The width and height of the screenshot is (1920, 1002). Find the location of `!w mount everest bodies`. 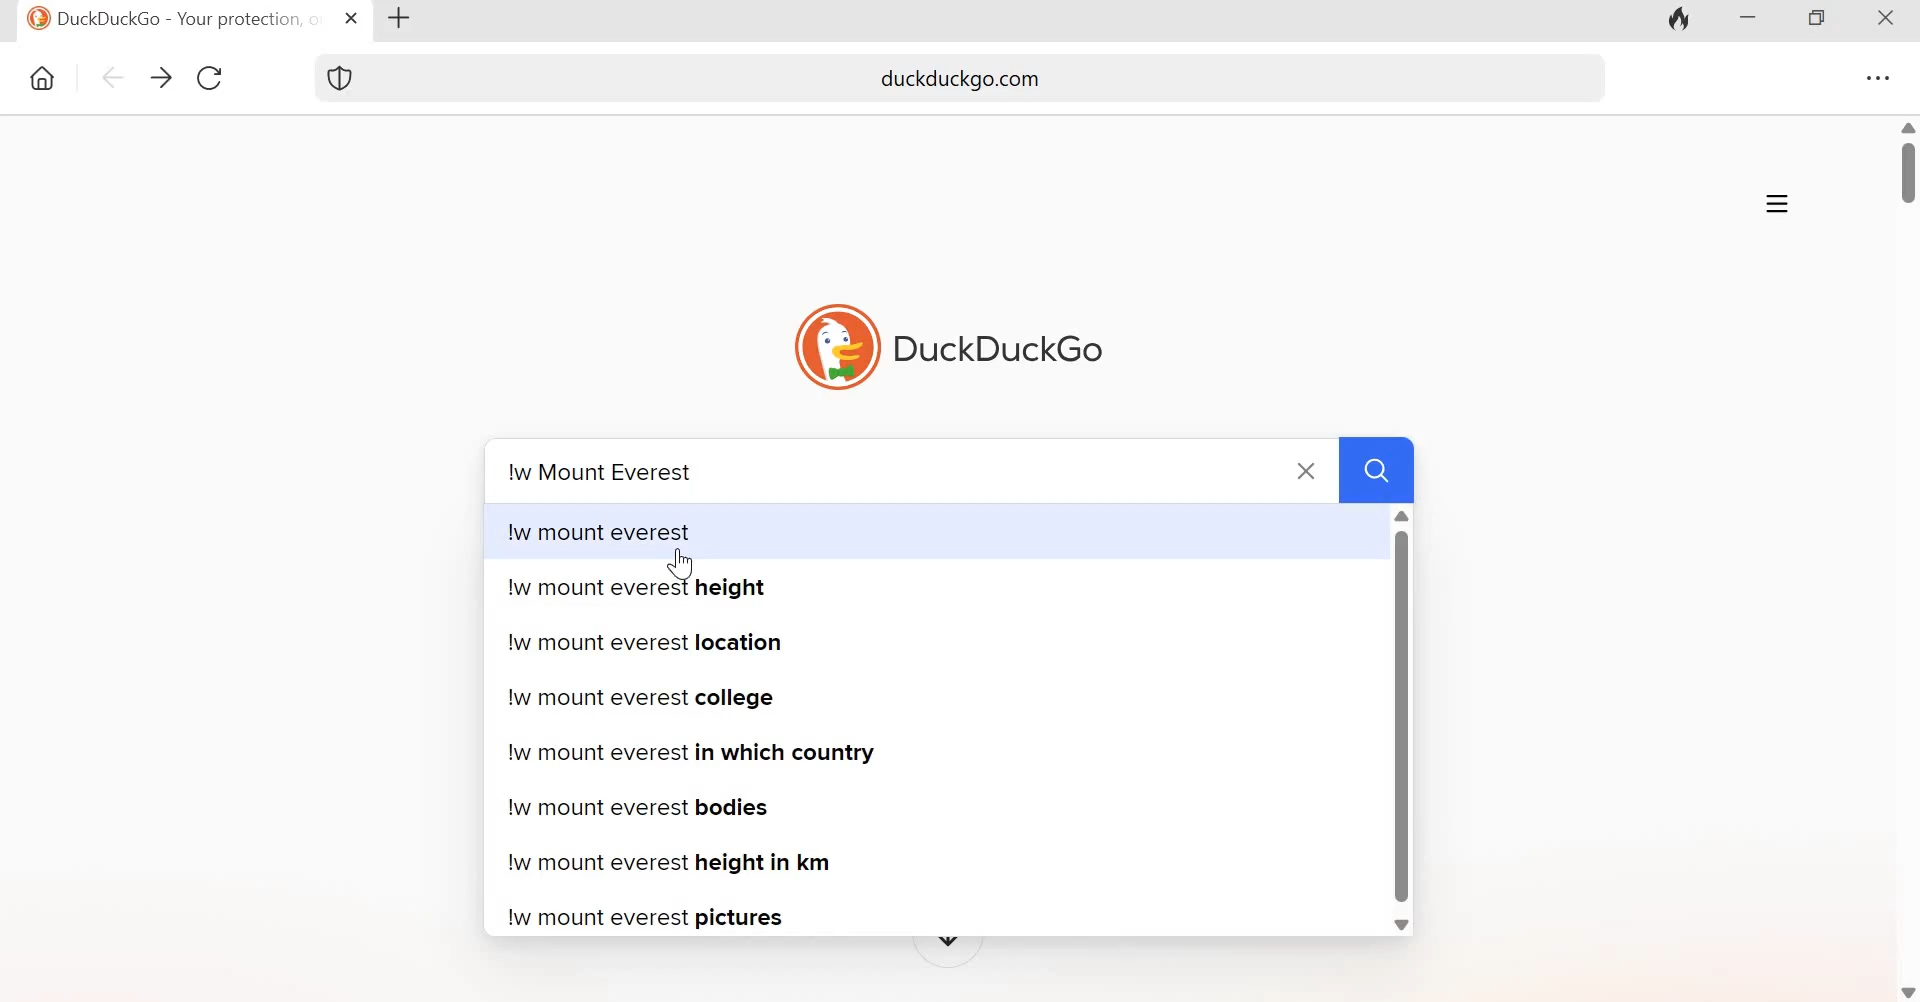

!w mount everest bodies is located at coordinates (653, 806).